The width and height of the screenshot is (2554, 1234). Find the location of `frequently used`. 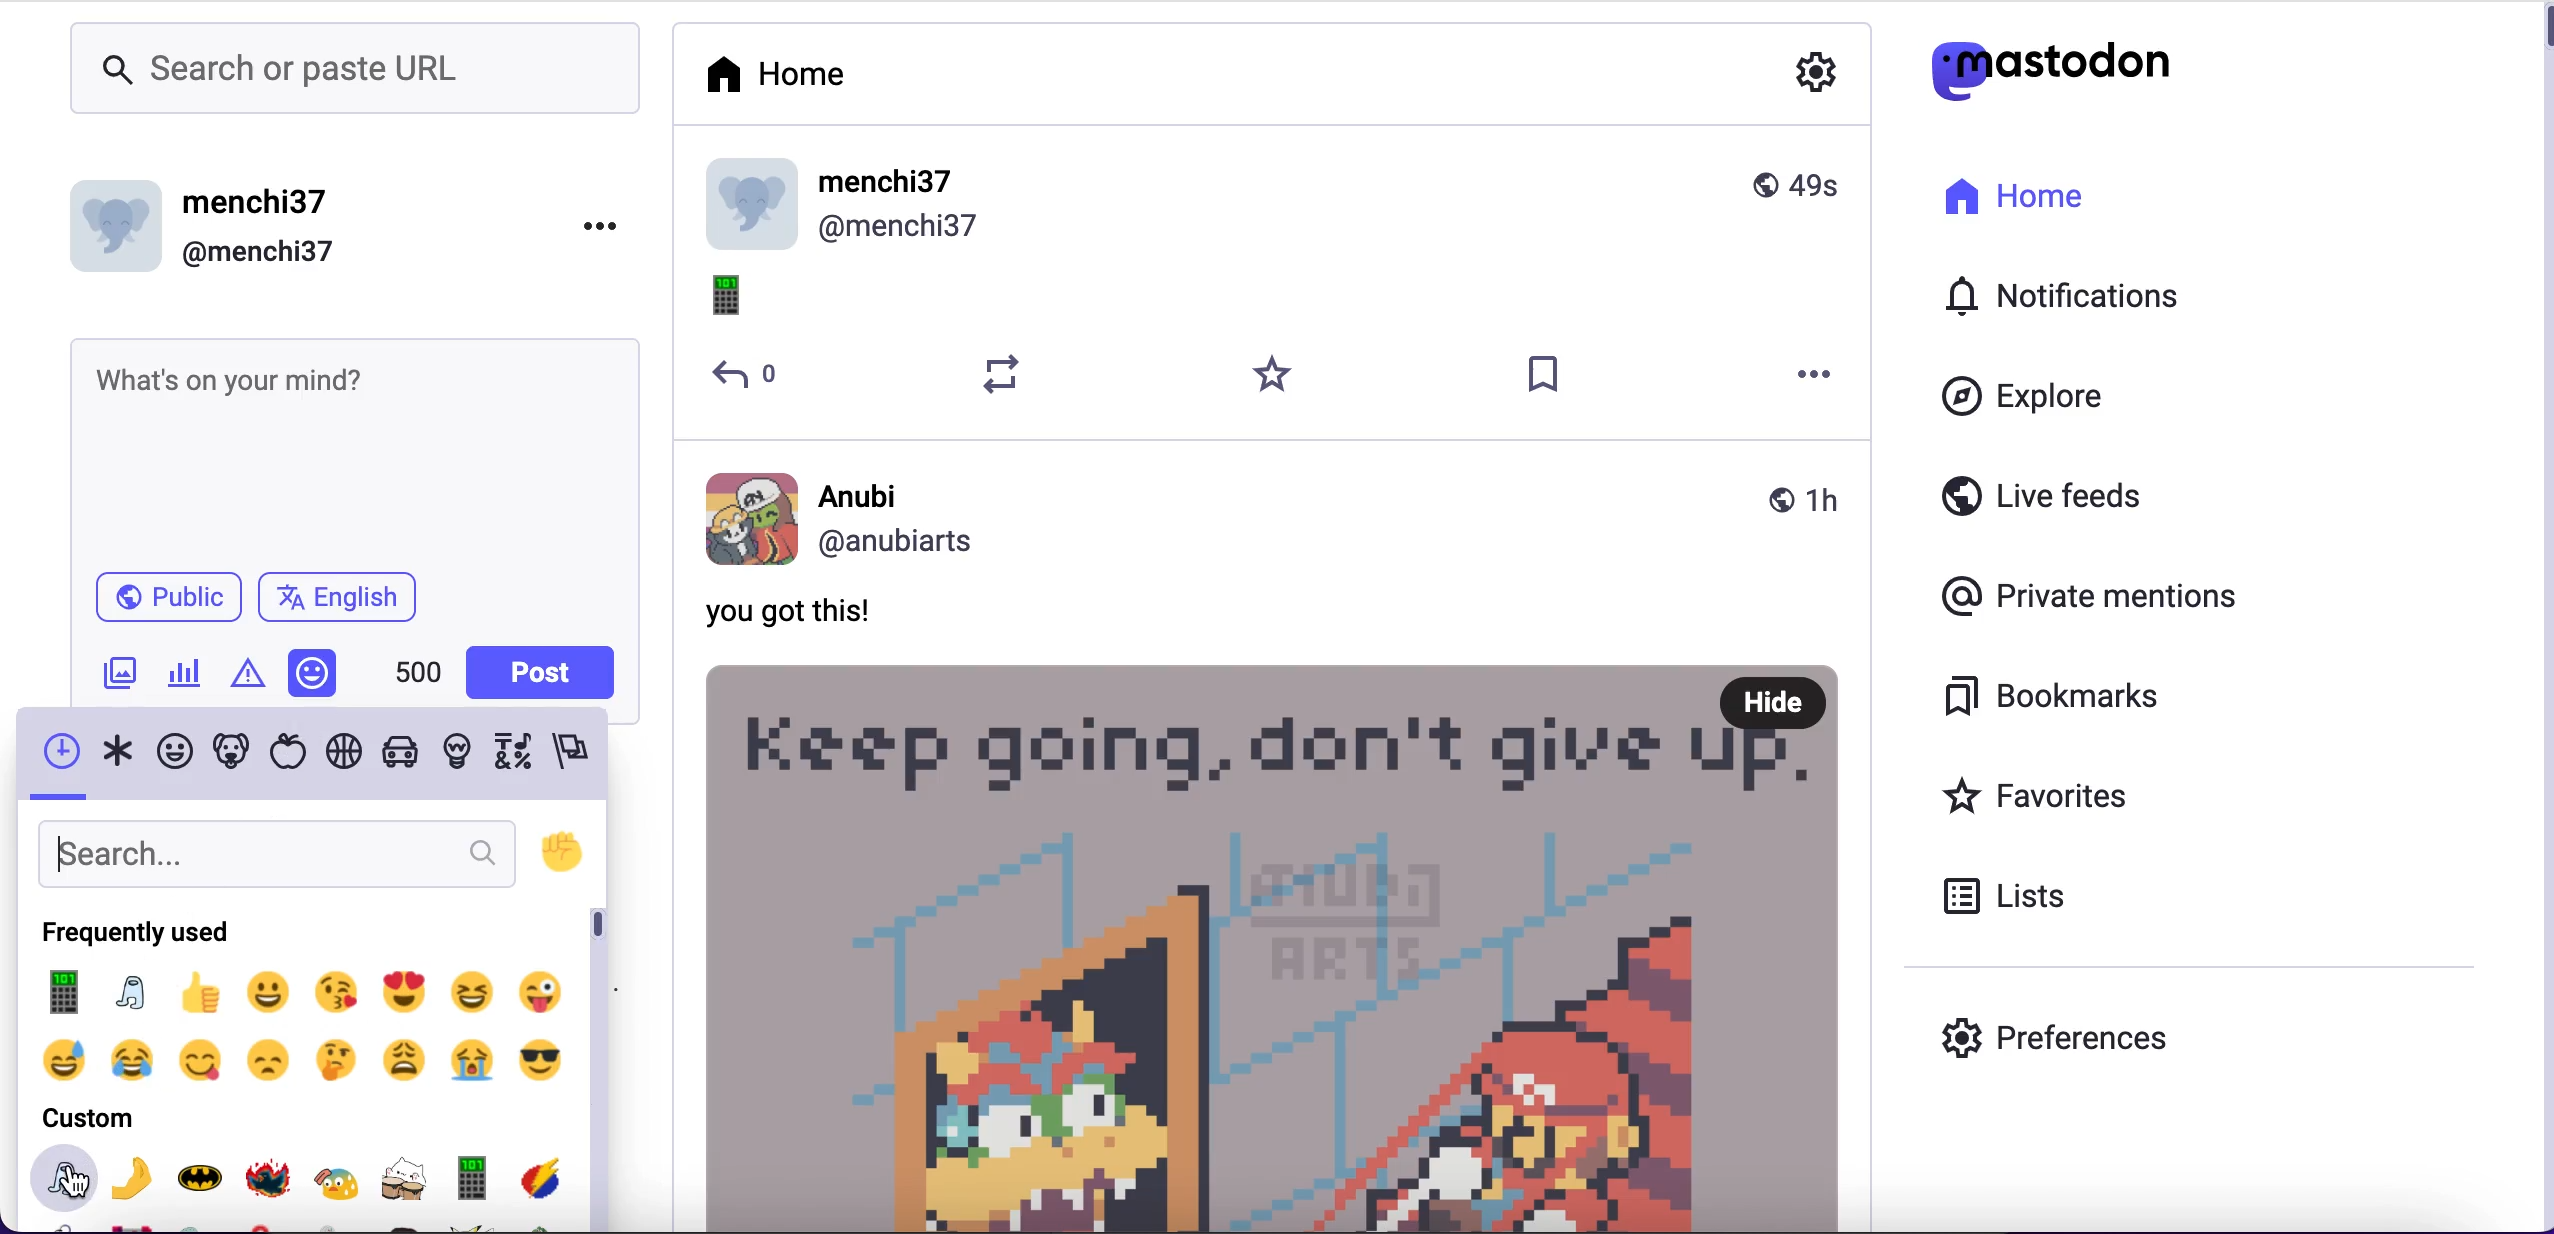

frequently used is located at coordinates (136, 934).